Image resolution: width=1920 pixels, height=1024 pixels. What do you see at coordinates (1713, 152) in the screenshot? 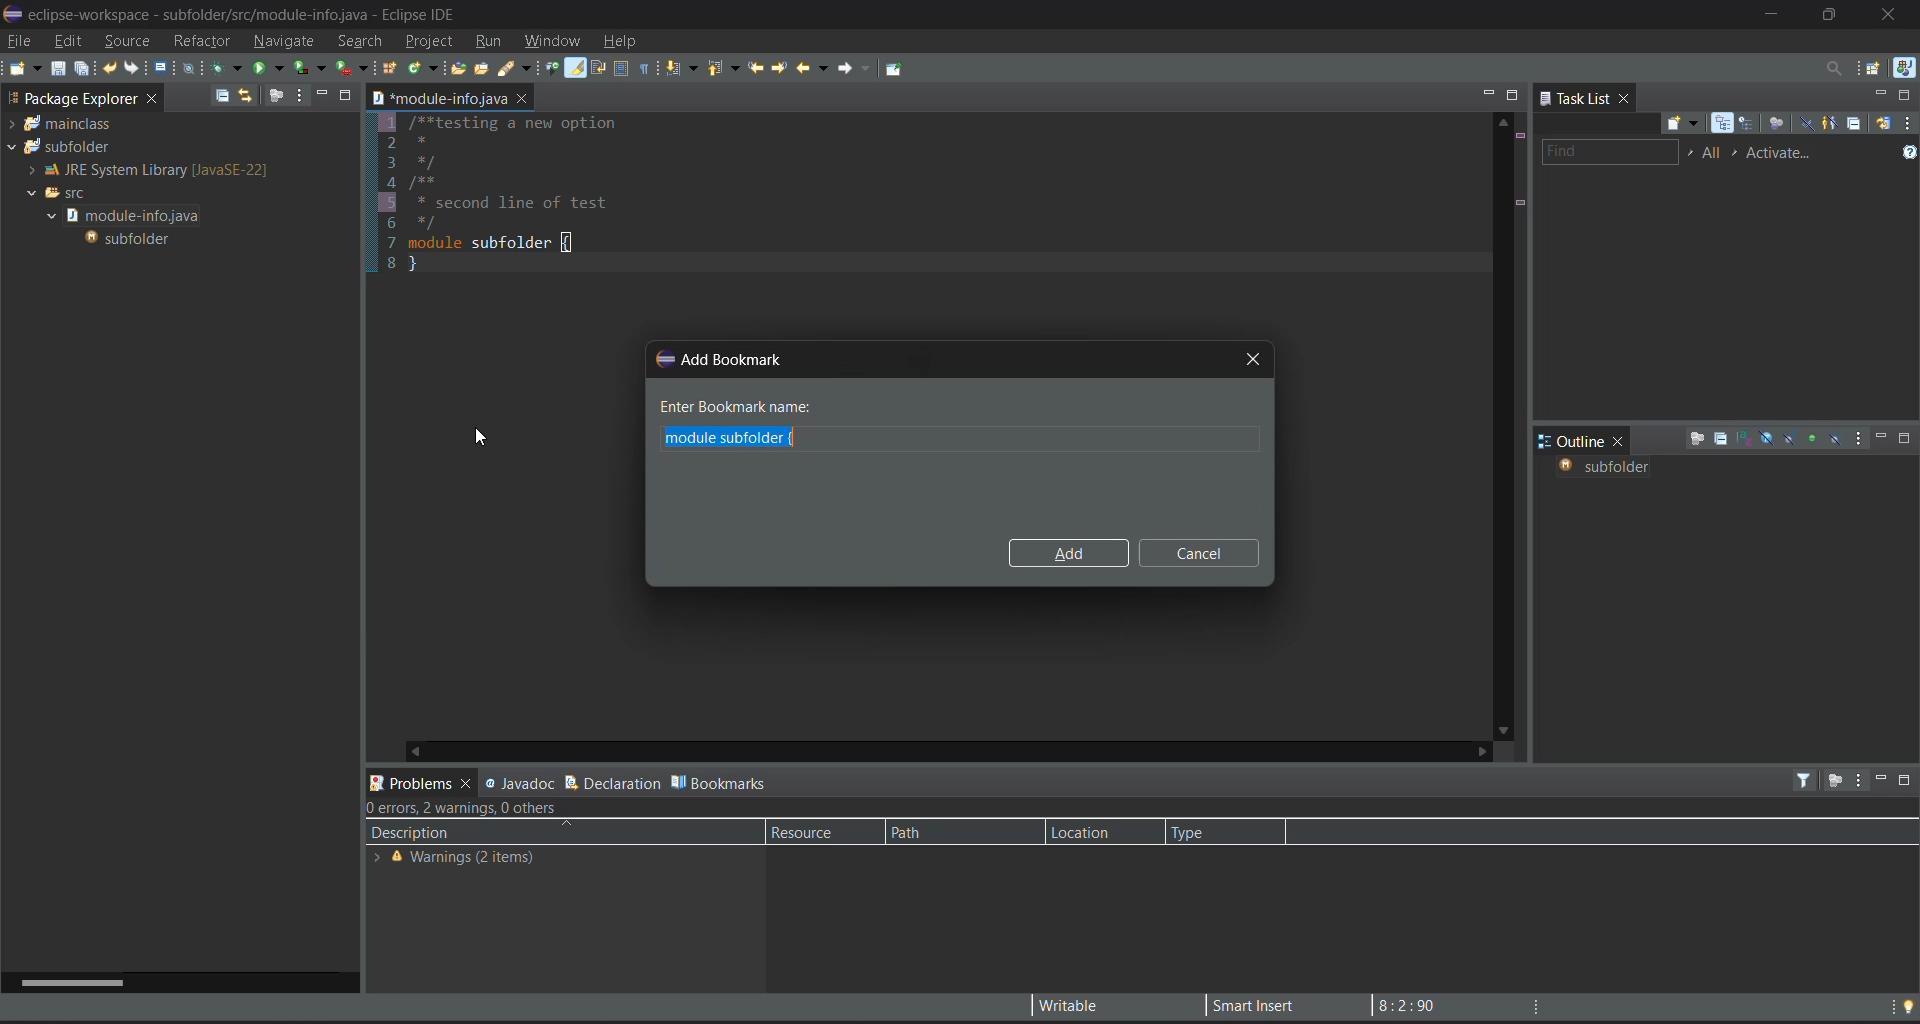
I see `all` at bounding box center [1713, 152].